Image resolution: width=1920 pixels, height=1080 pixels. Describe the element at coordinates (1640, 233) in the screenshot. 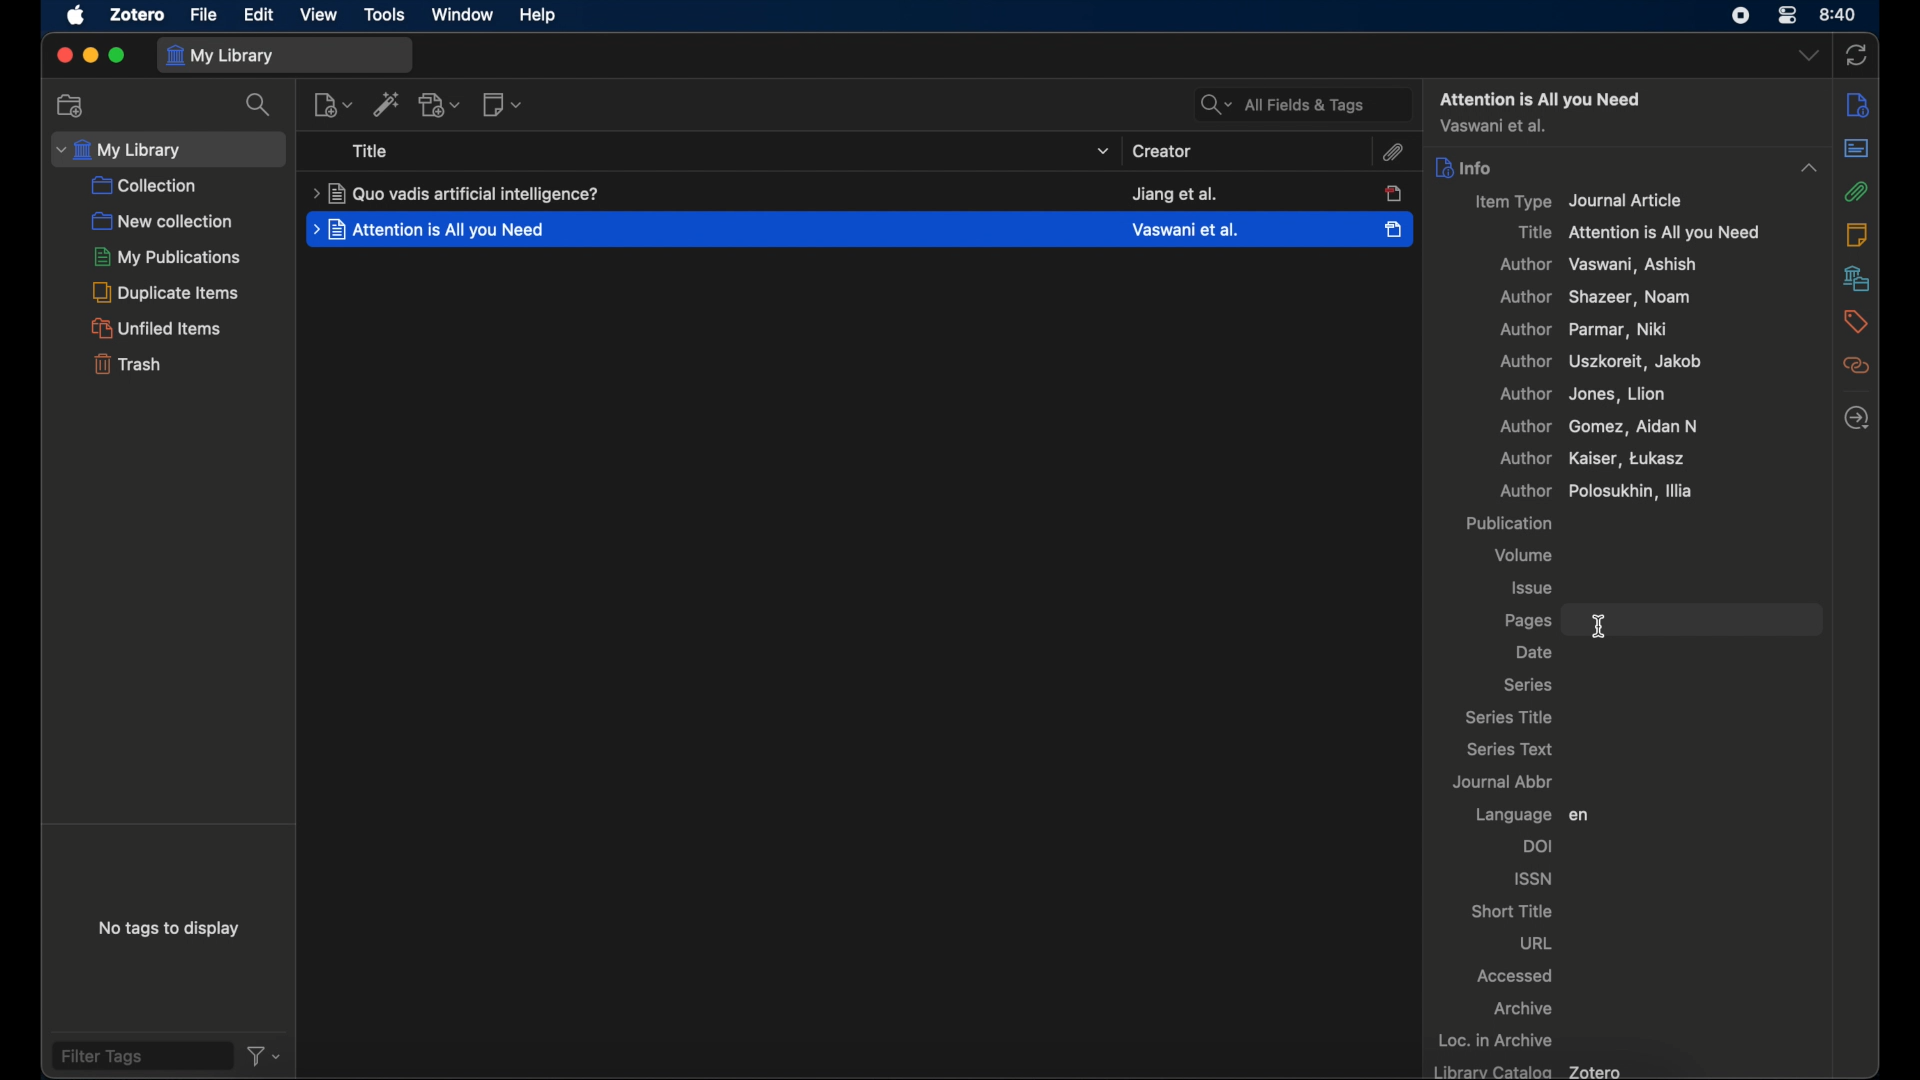

I see `title attention is all you need` at that location.